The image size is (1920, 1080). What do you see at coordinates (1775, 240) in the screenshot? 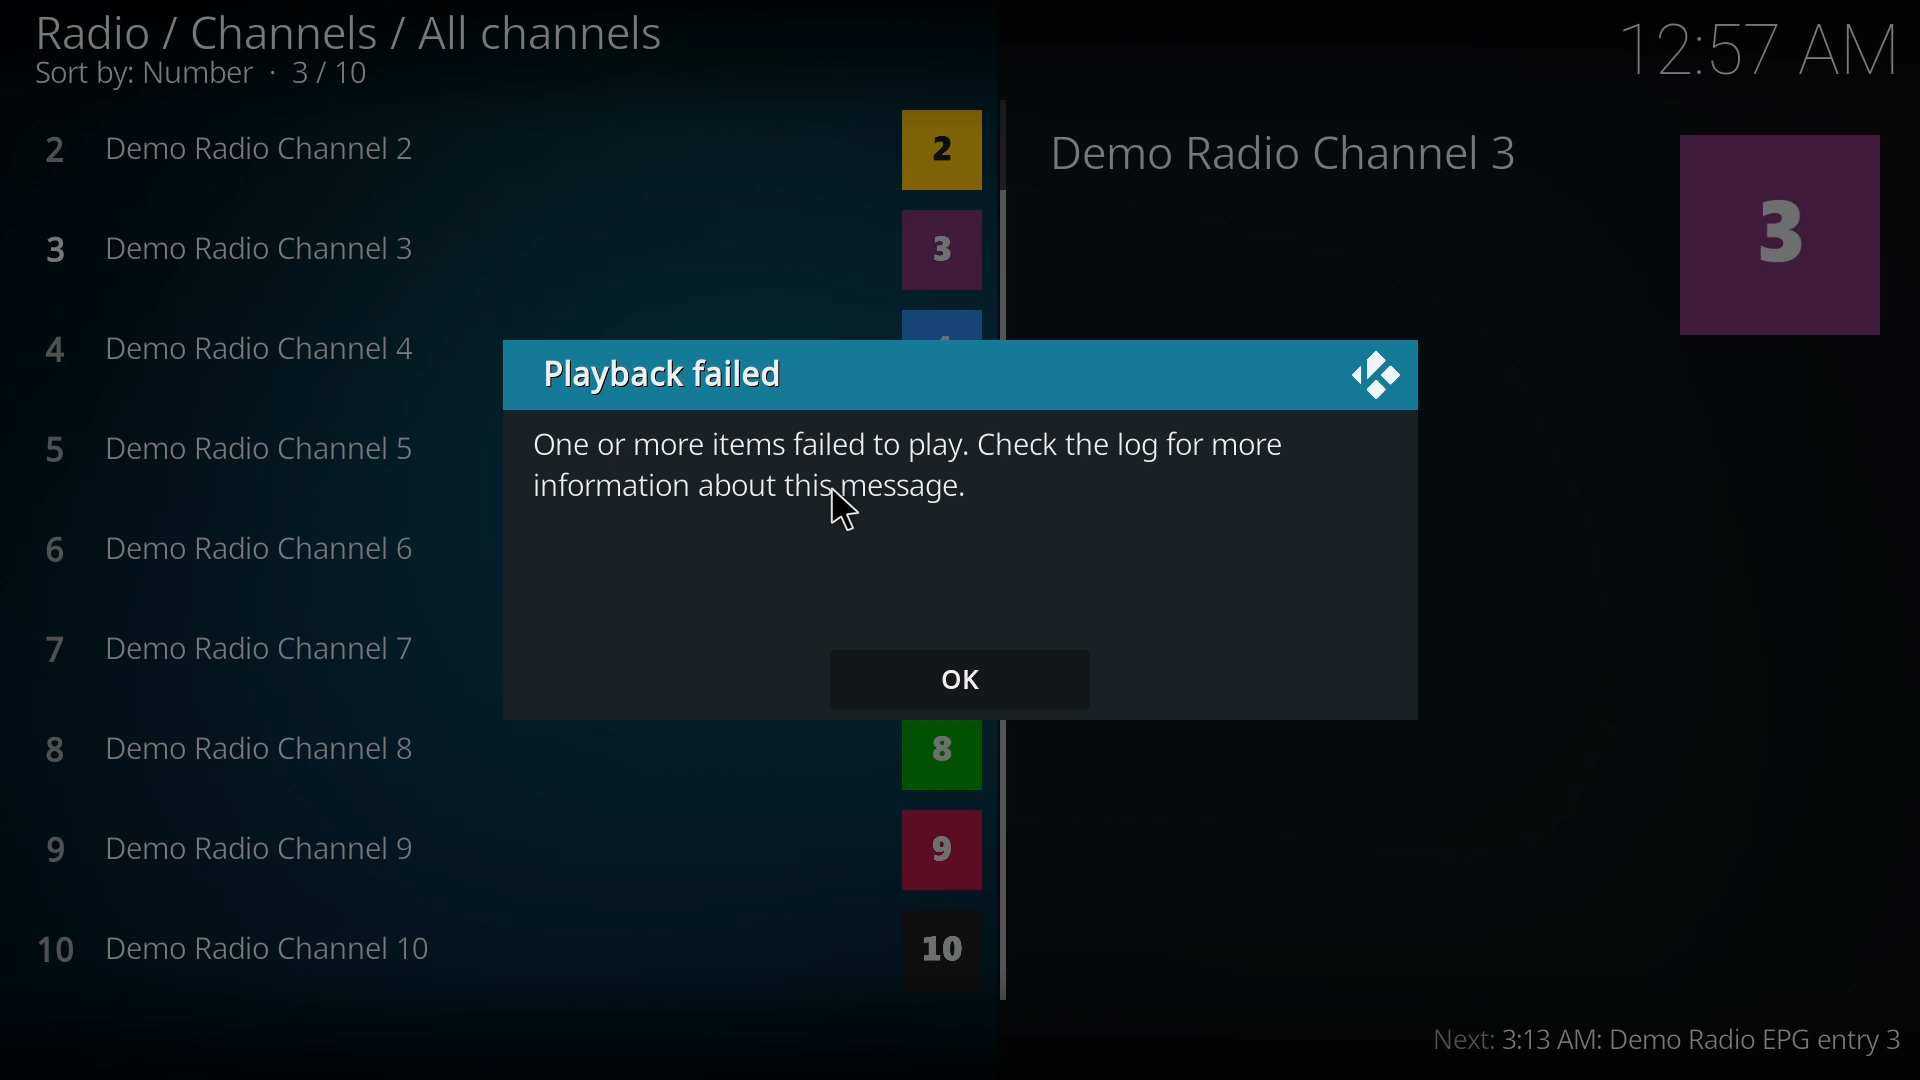
I see `3` at bounding box center [1775, 240].